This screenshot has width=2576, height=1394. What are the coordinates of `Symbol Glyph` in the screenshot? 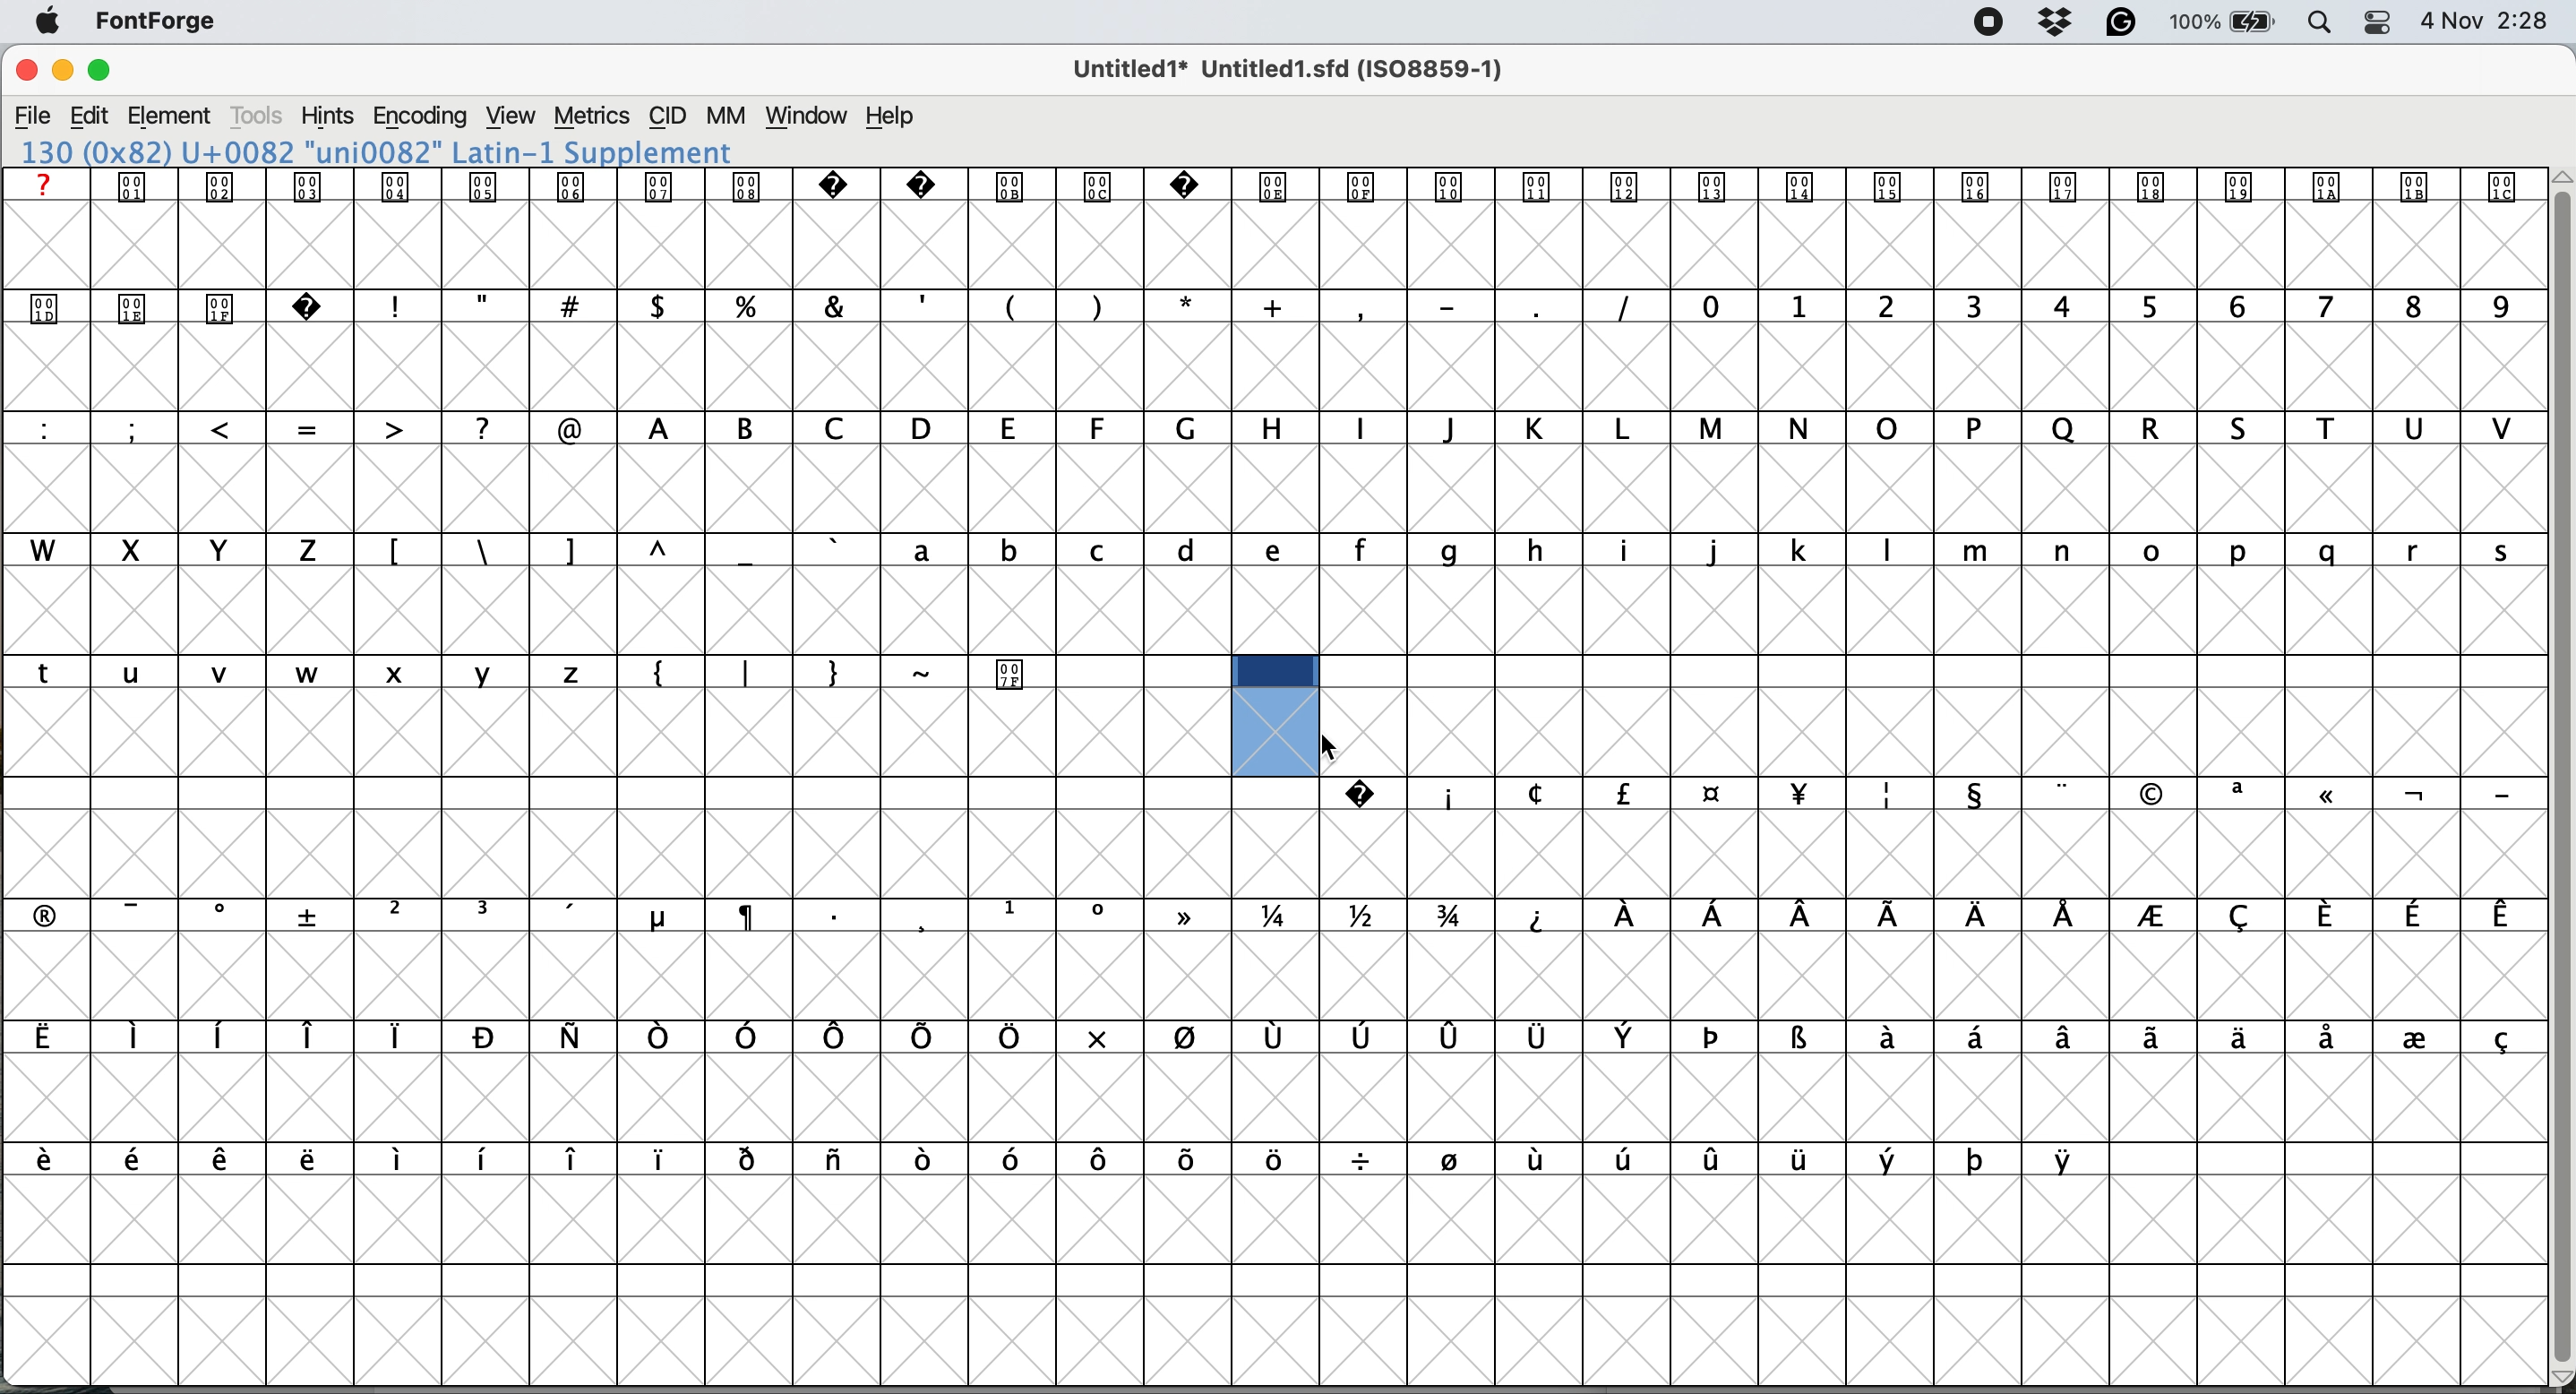 It's located at (178, 306).